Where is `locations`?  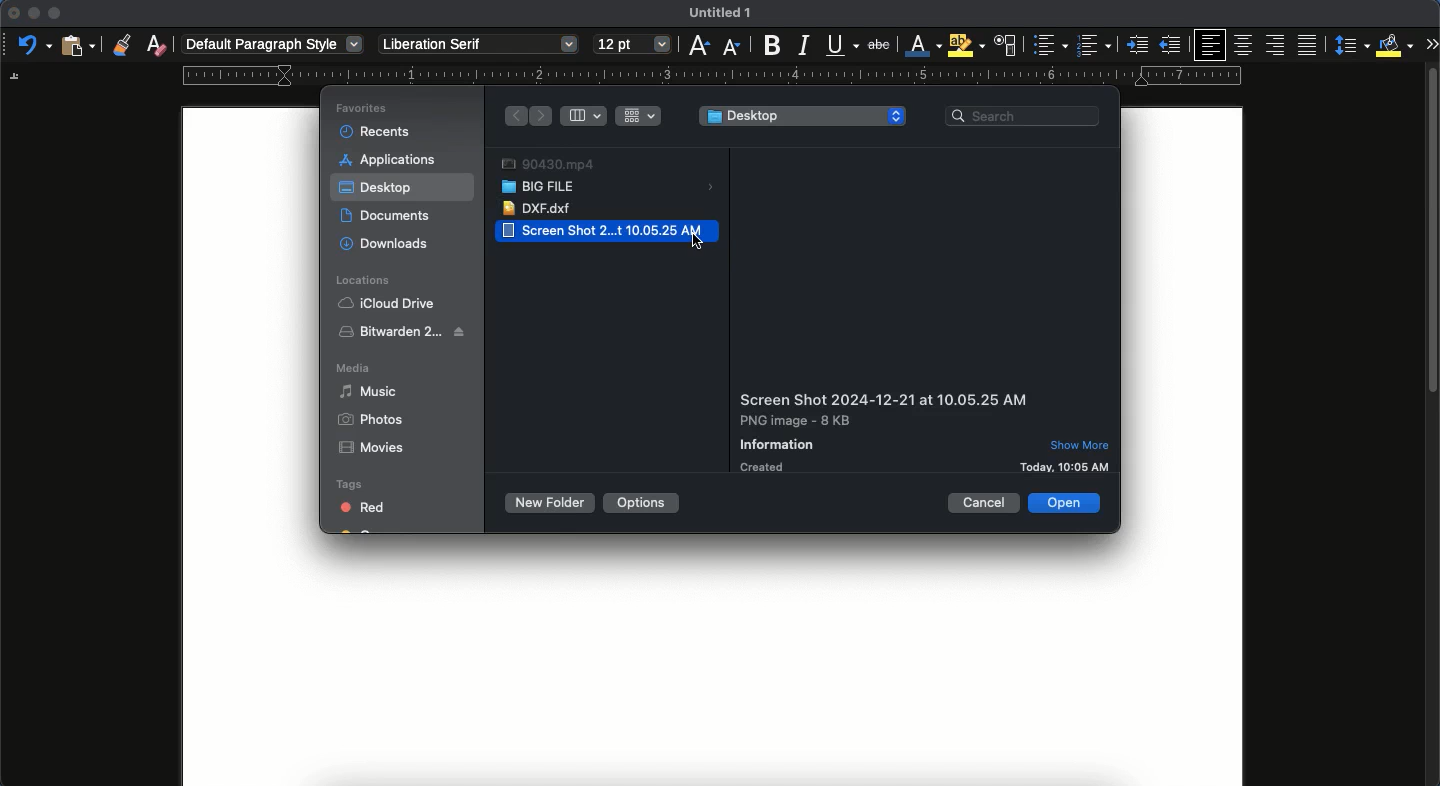
locations is located at coordinates (361, 278).